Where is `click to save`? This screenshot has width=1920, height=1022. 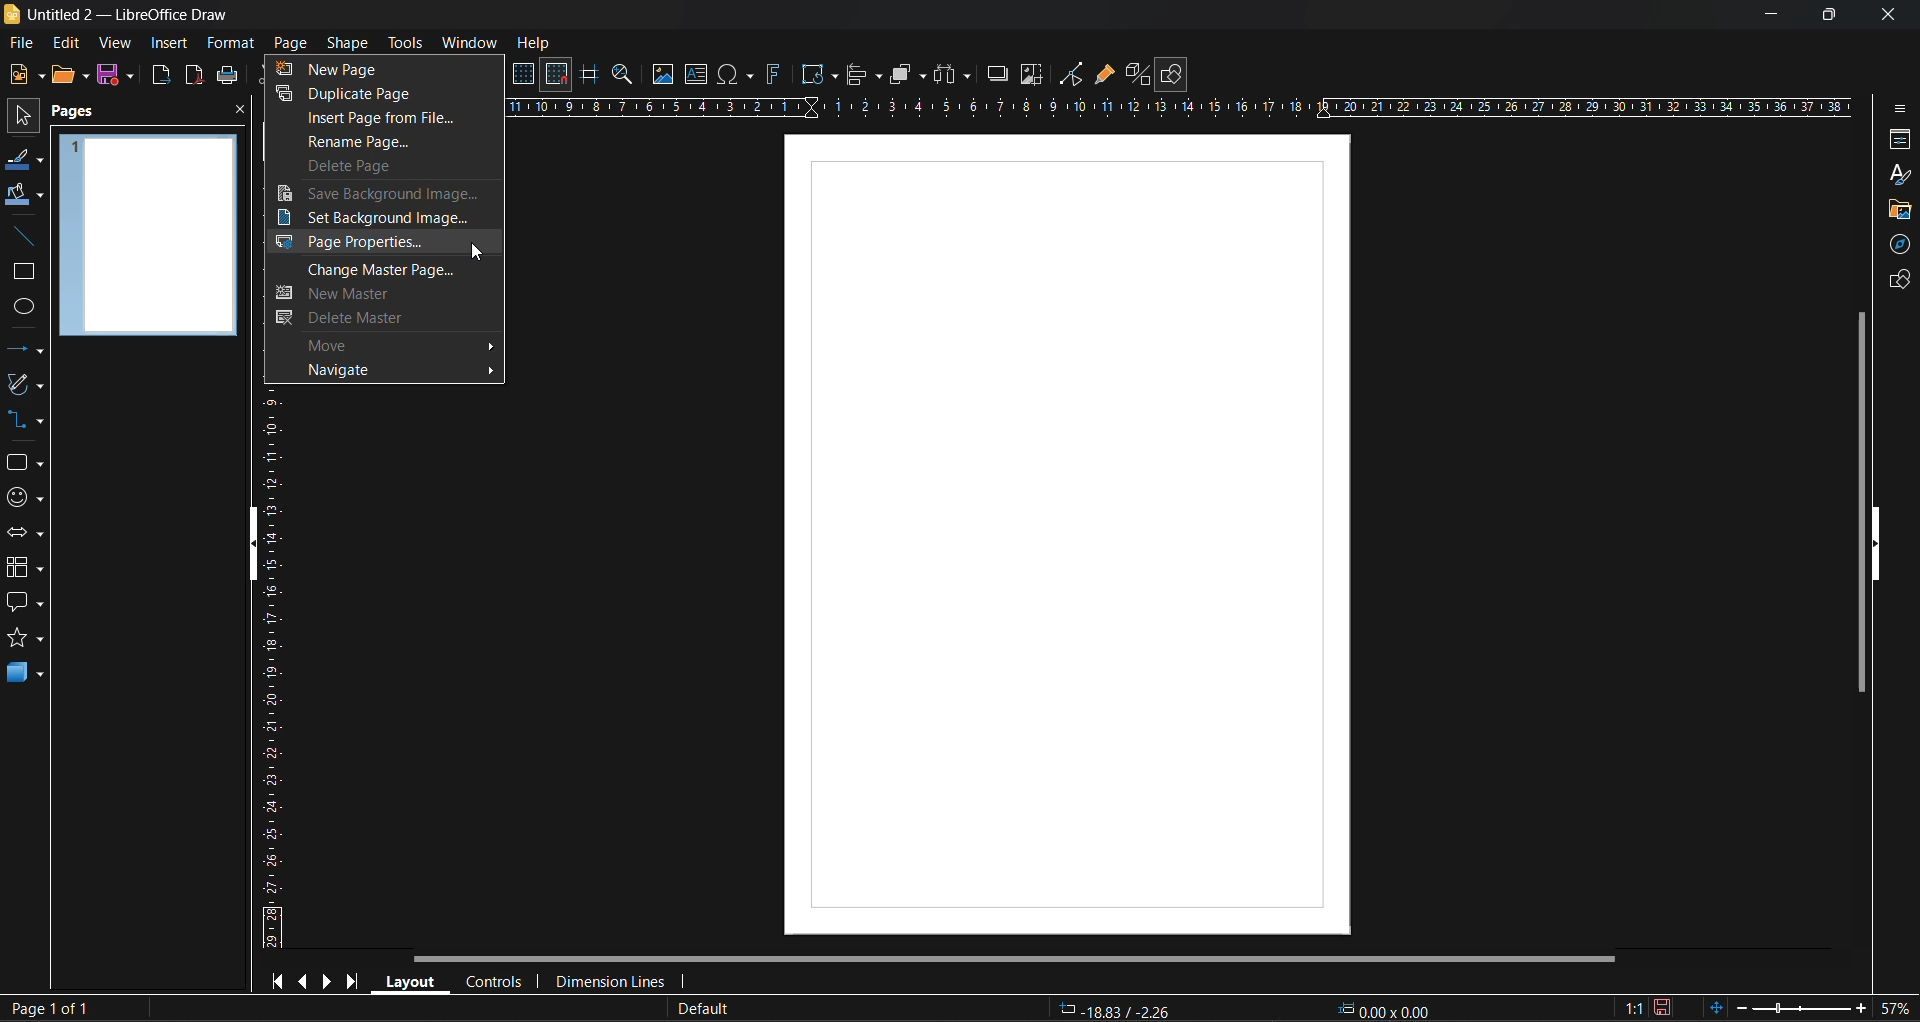 click to save is located at coordinates (1662, 1007).